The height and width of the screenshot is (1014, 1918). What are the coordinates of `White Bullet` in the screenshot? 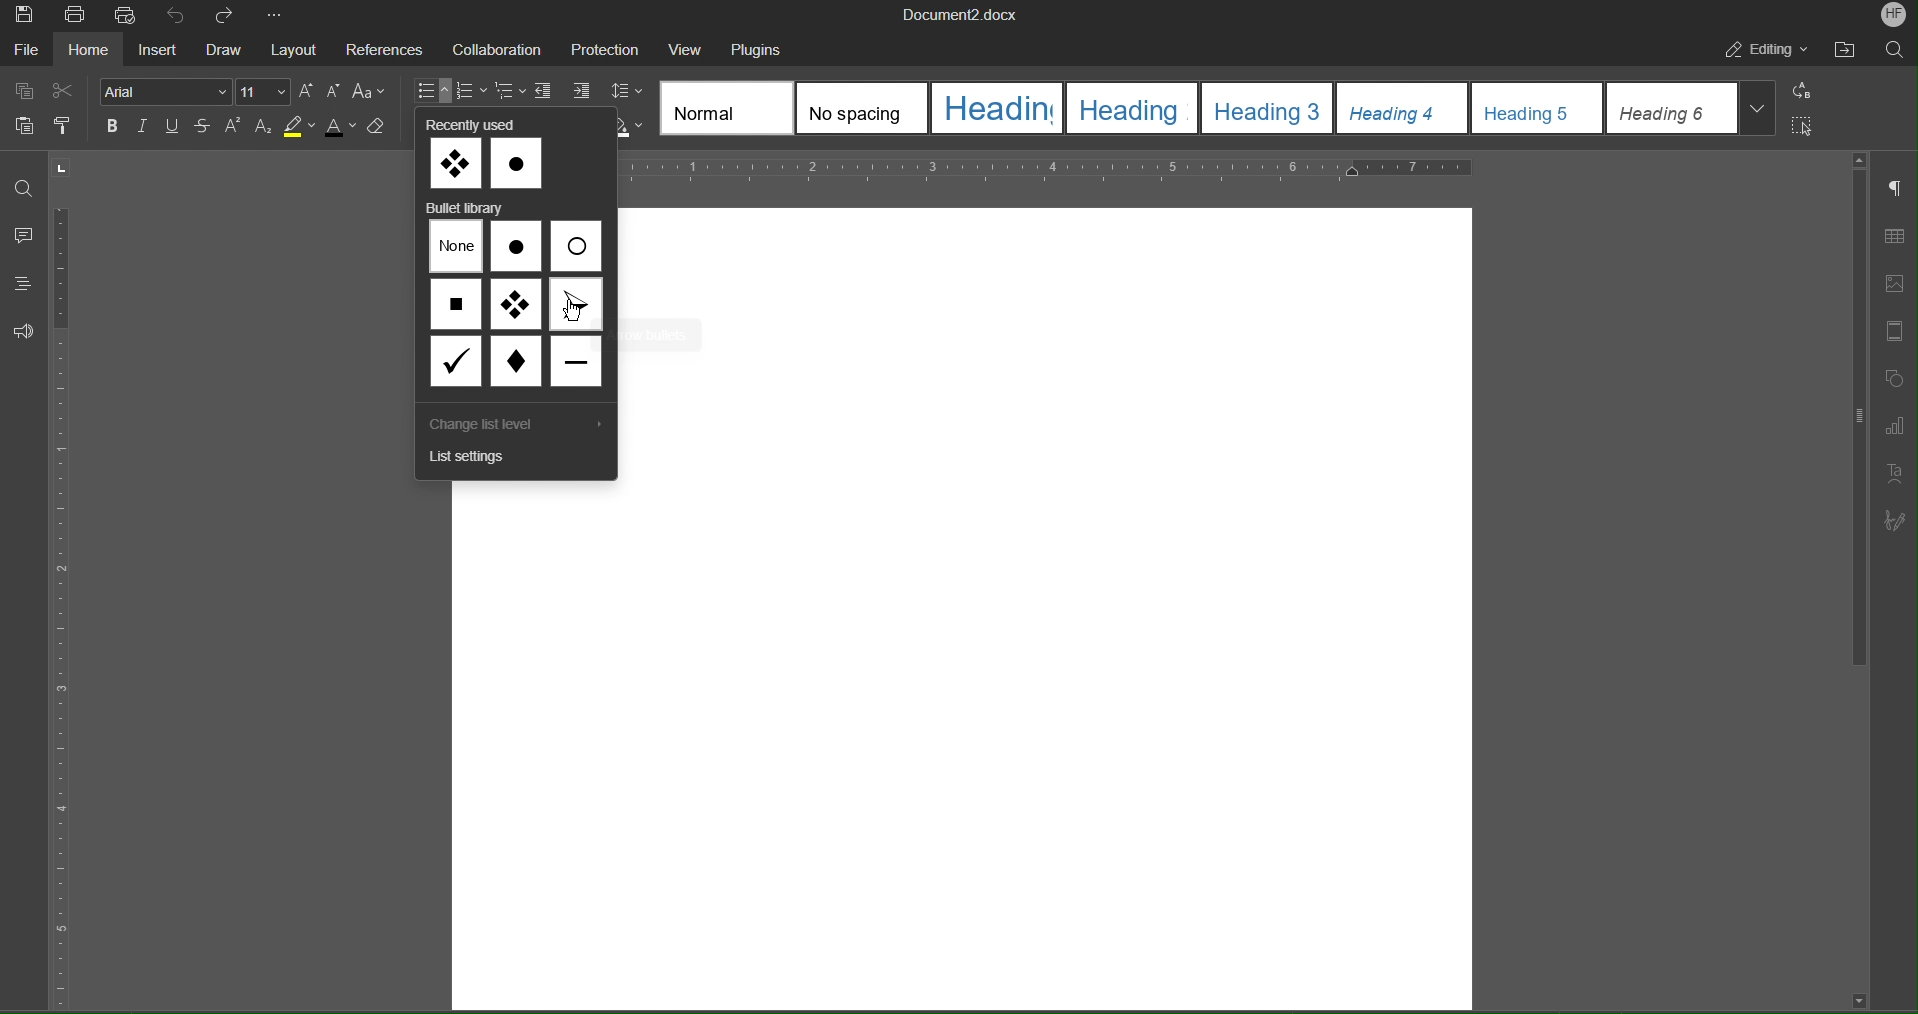 It's located at (574, 246).